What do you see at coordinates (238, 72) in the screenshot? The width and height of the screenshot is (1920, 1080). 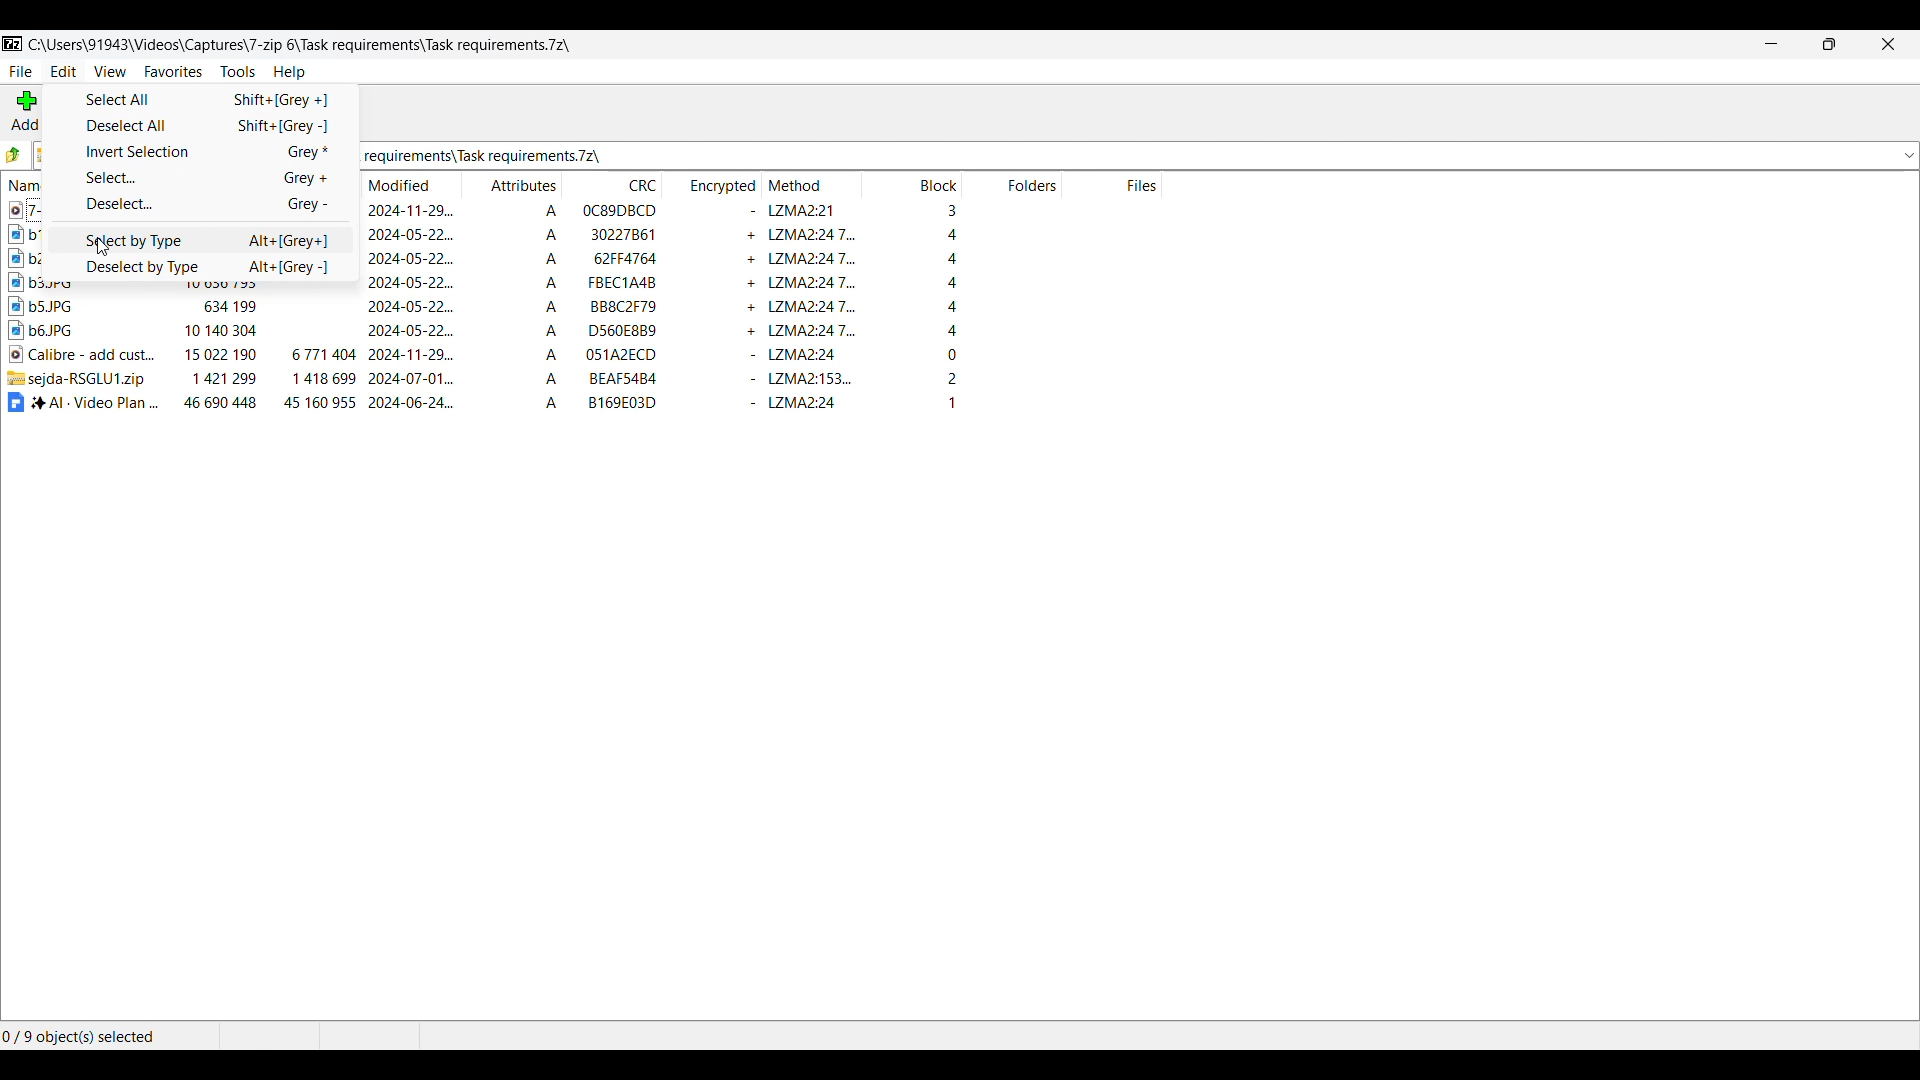 I see `Tools menu` at bounding box center [238, 72].